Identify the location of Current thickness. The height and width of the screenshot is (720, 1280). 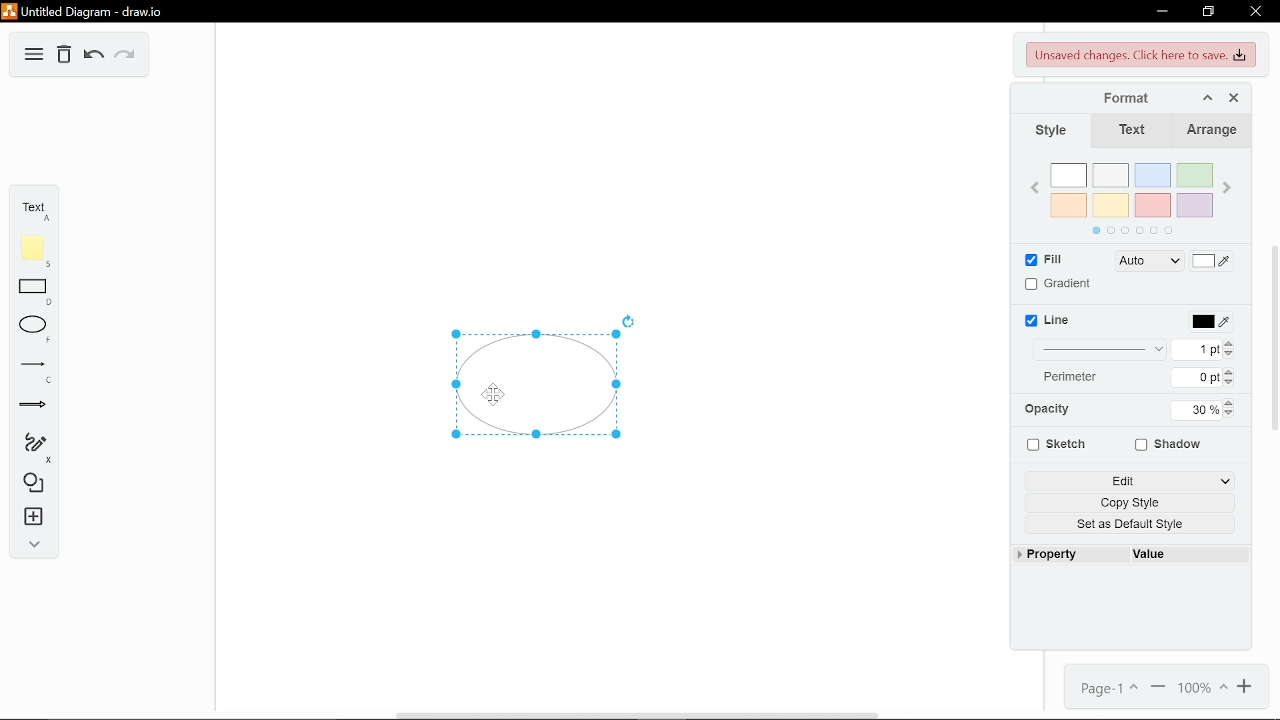
(1204, 350).